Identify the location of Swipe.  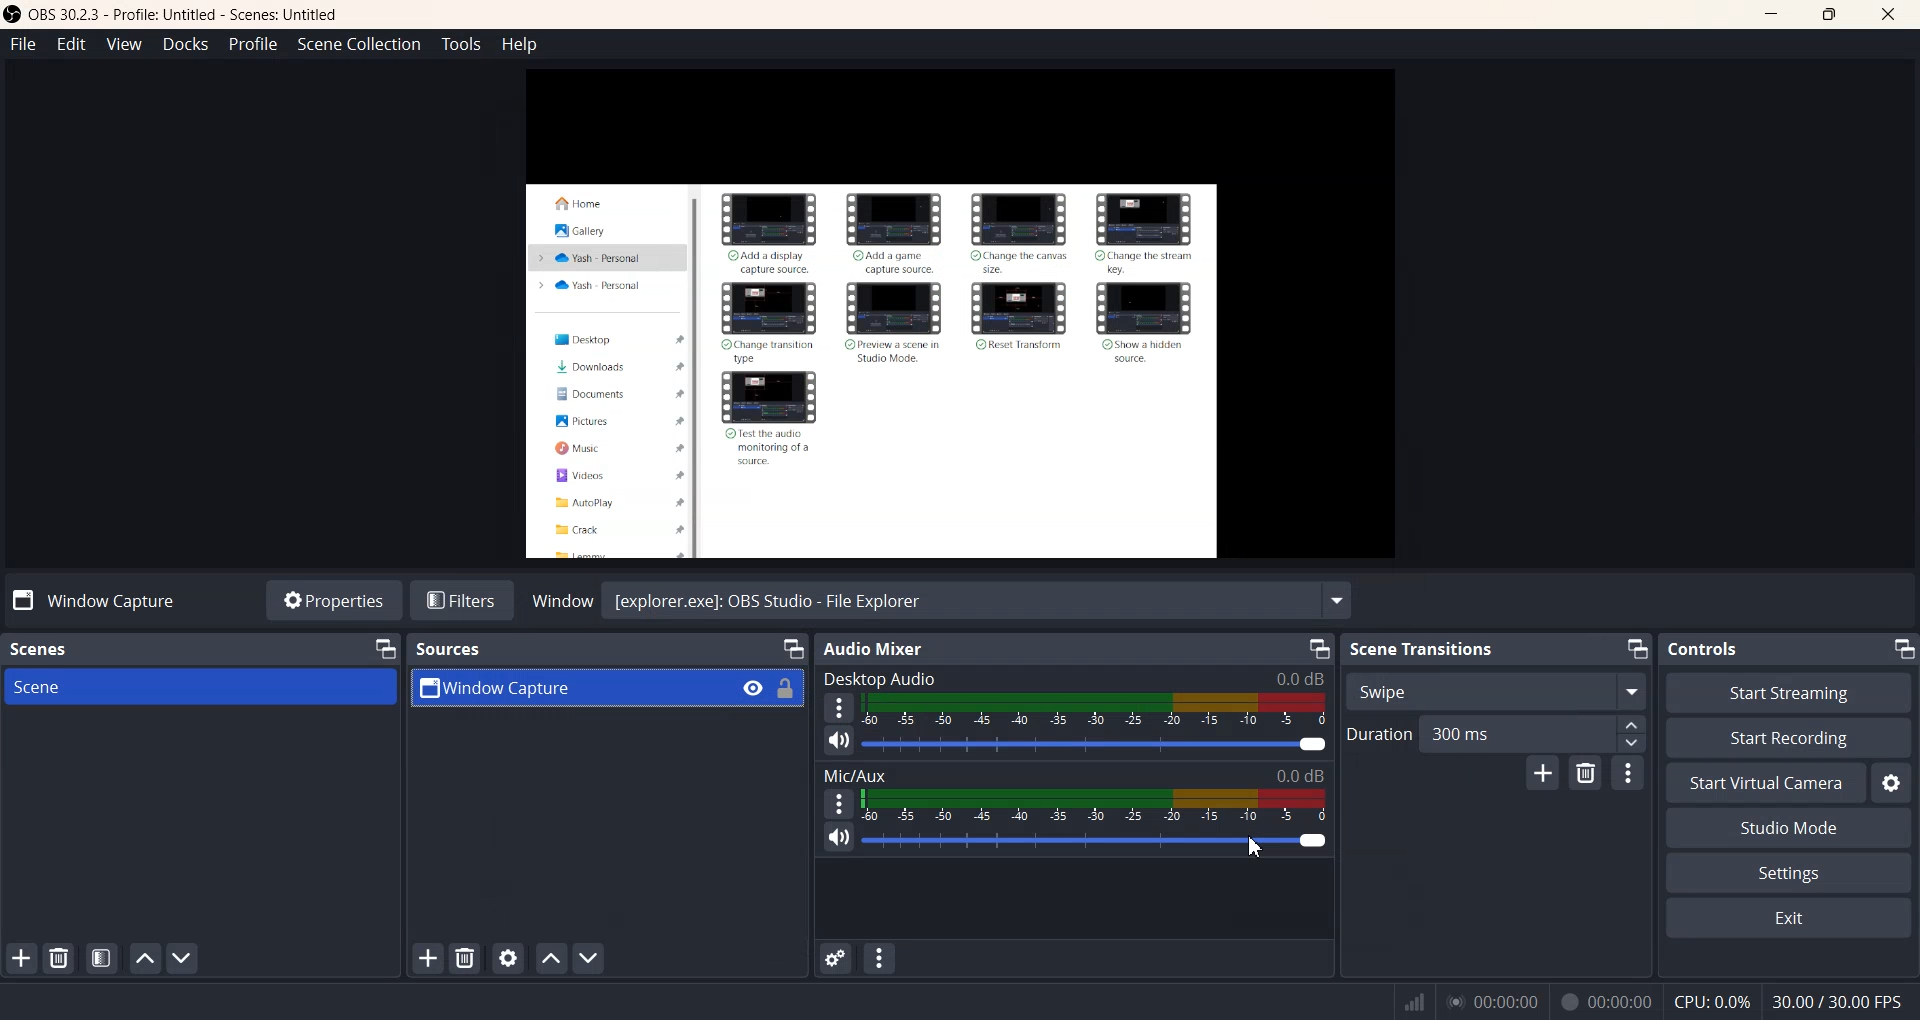
(1497, 690).